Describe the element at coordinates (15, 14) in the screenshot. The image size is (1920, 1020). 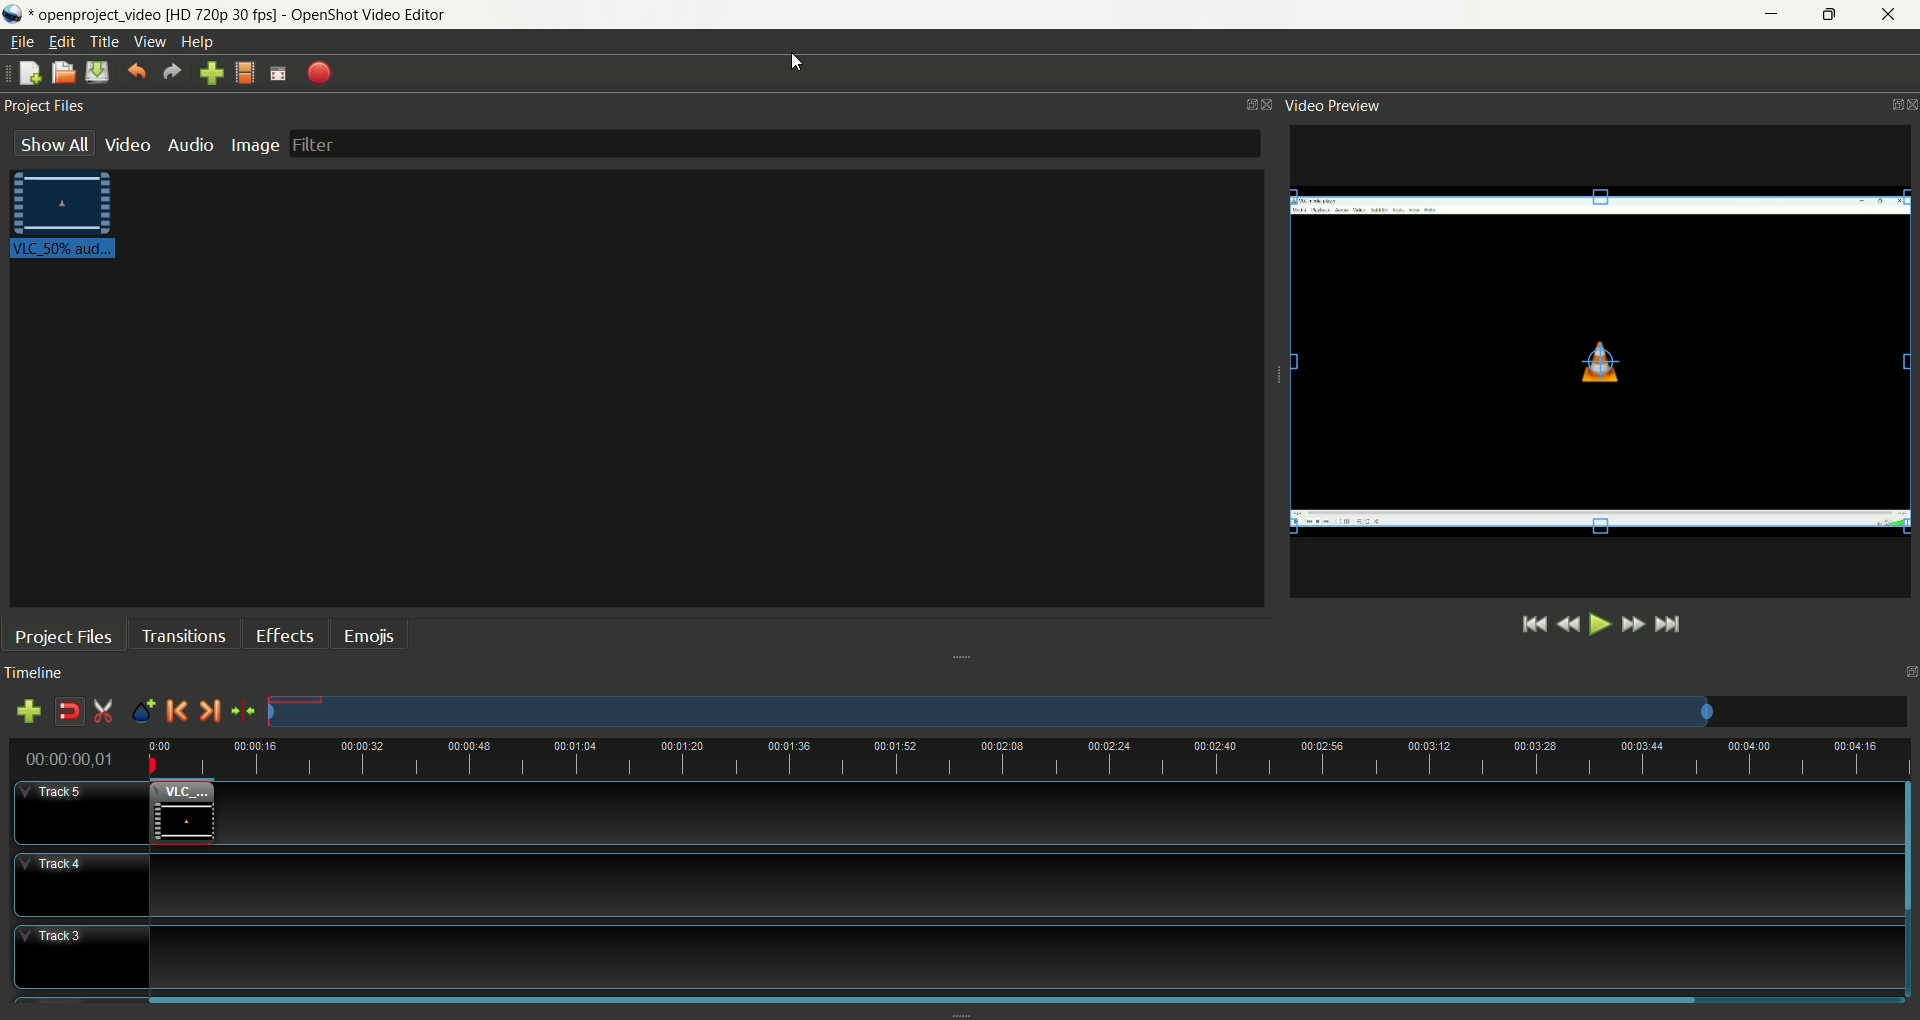
I see `logo` at that location.